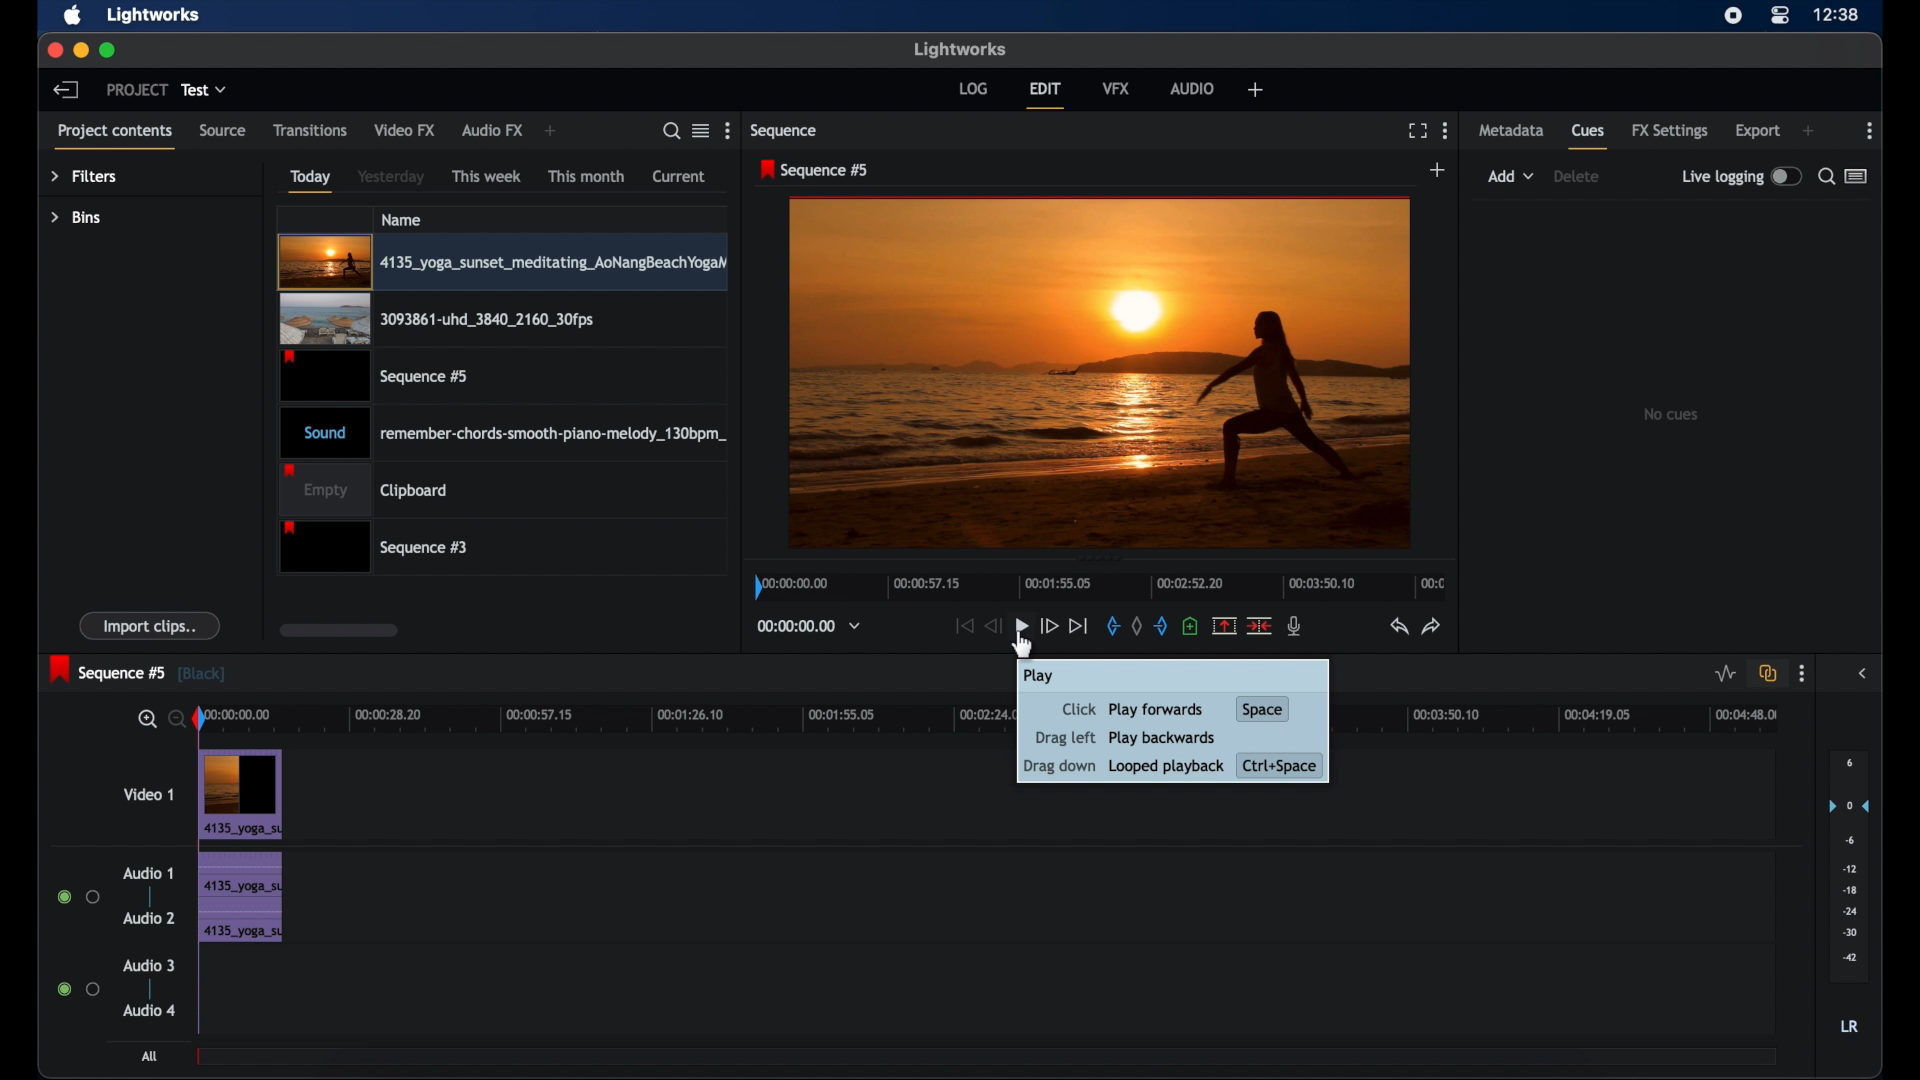 The height and width of the screenshot is (1080, 1920). Describe the element at coordinates (148, 918) in the screenshot. I see `audio 2` at that location.